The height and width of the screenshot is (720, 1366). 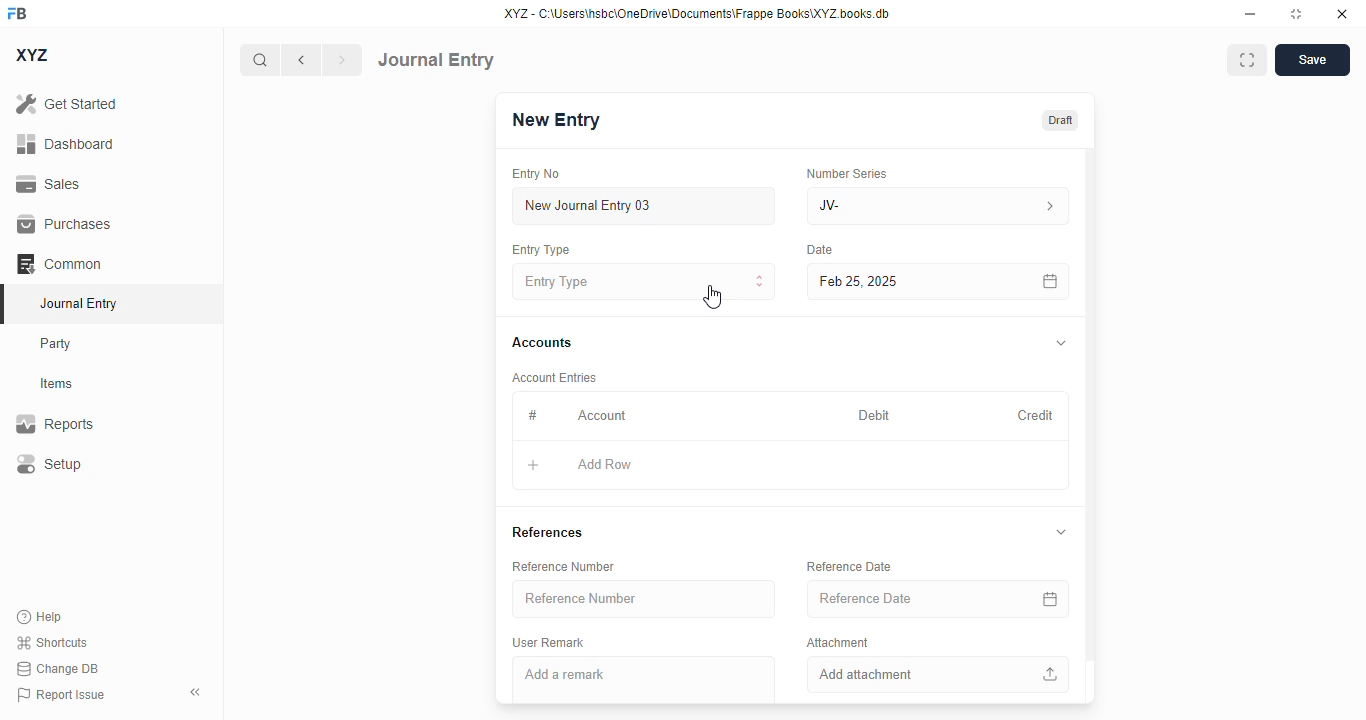 What do you see at coordinates (894, 206) in the screenshot?
I see `JV-` at bounding box center [894, 206].